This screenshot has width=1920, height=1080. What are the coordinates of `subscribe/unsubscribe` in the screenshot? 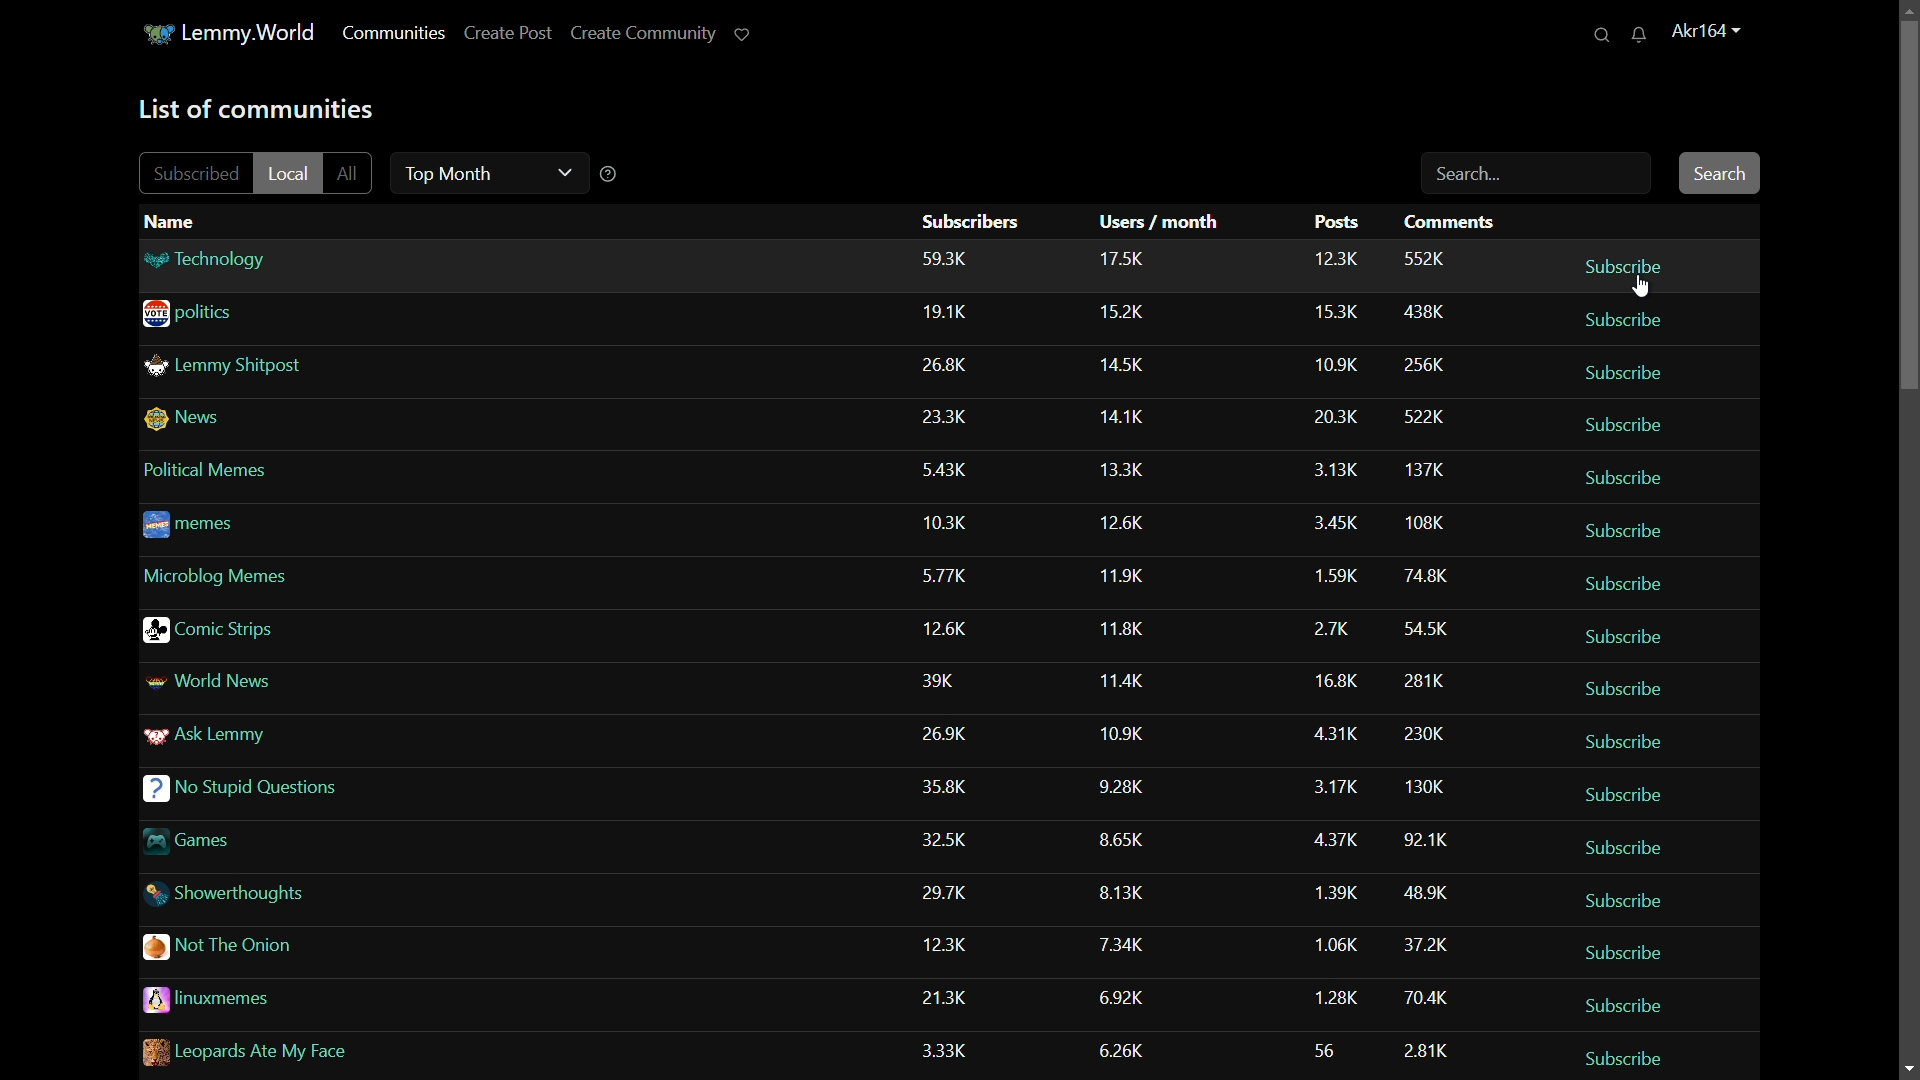 It's located at (1623, 633).